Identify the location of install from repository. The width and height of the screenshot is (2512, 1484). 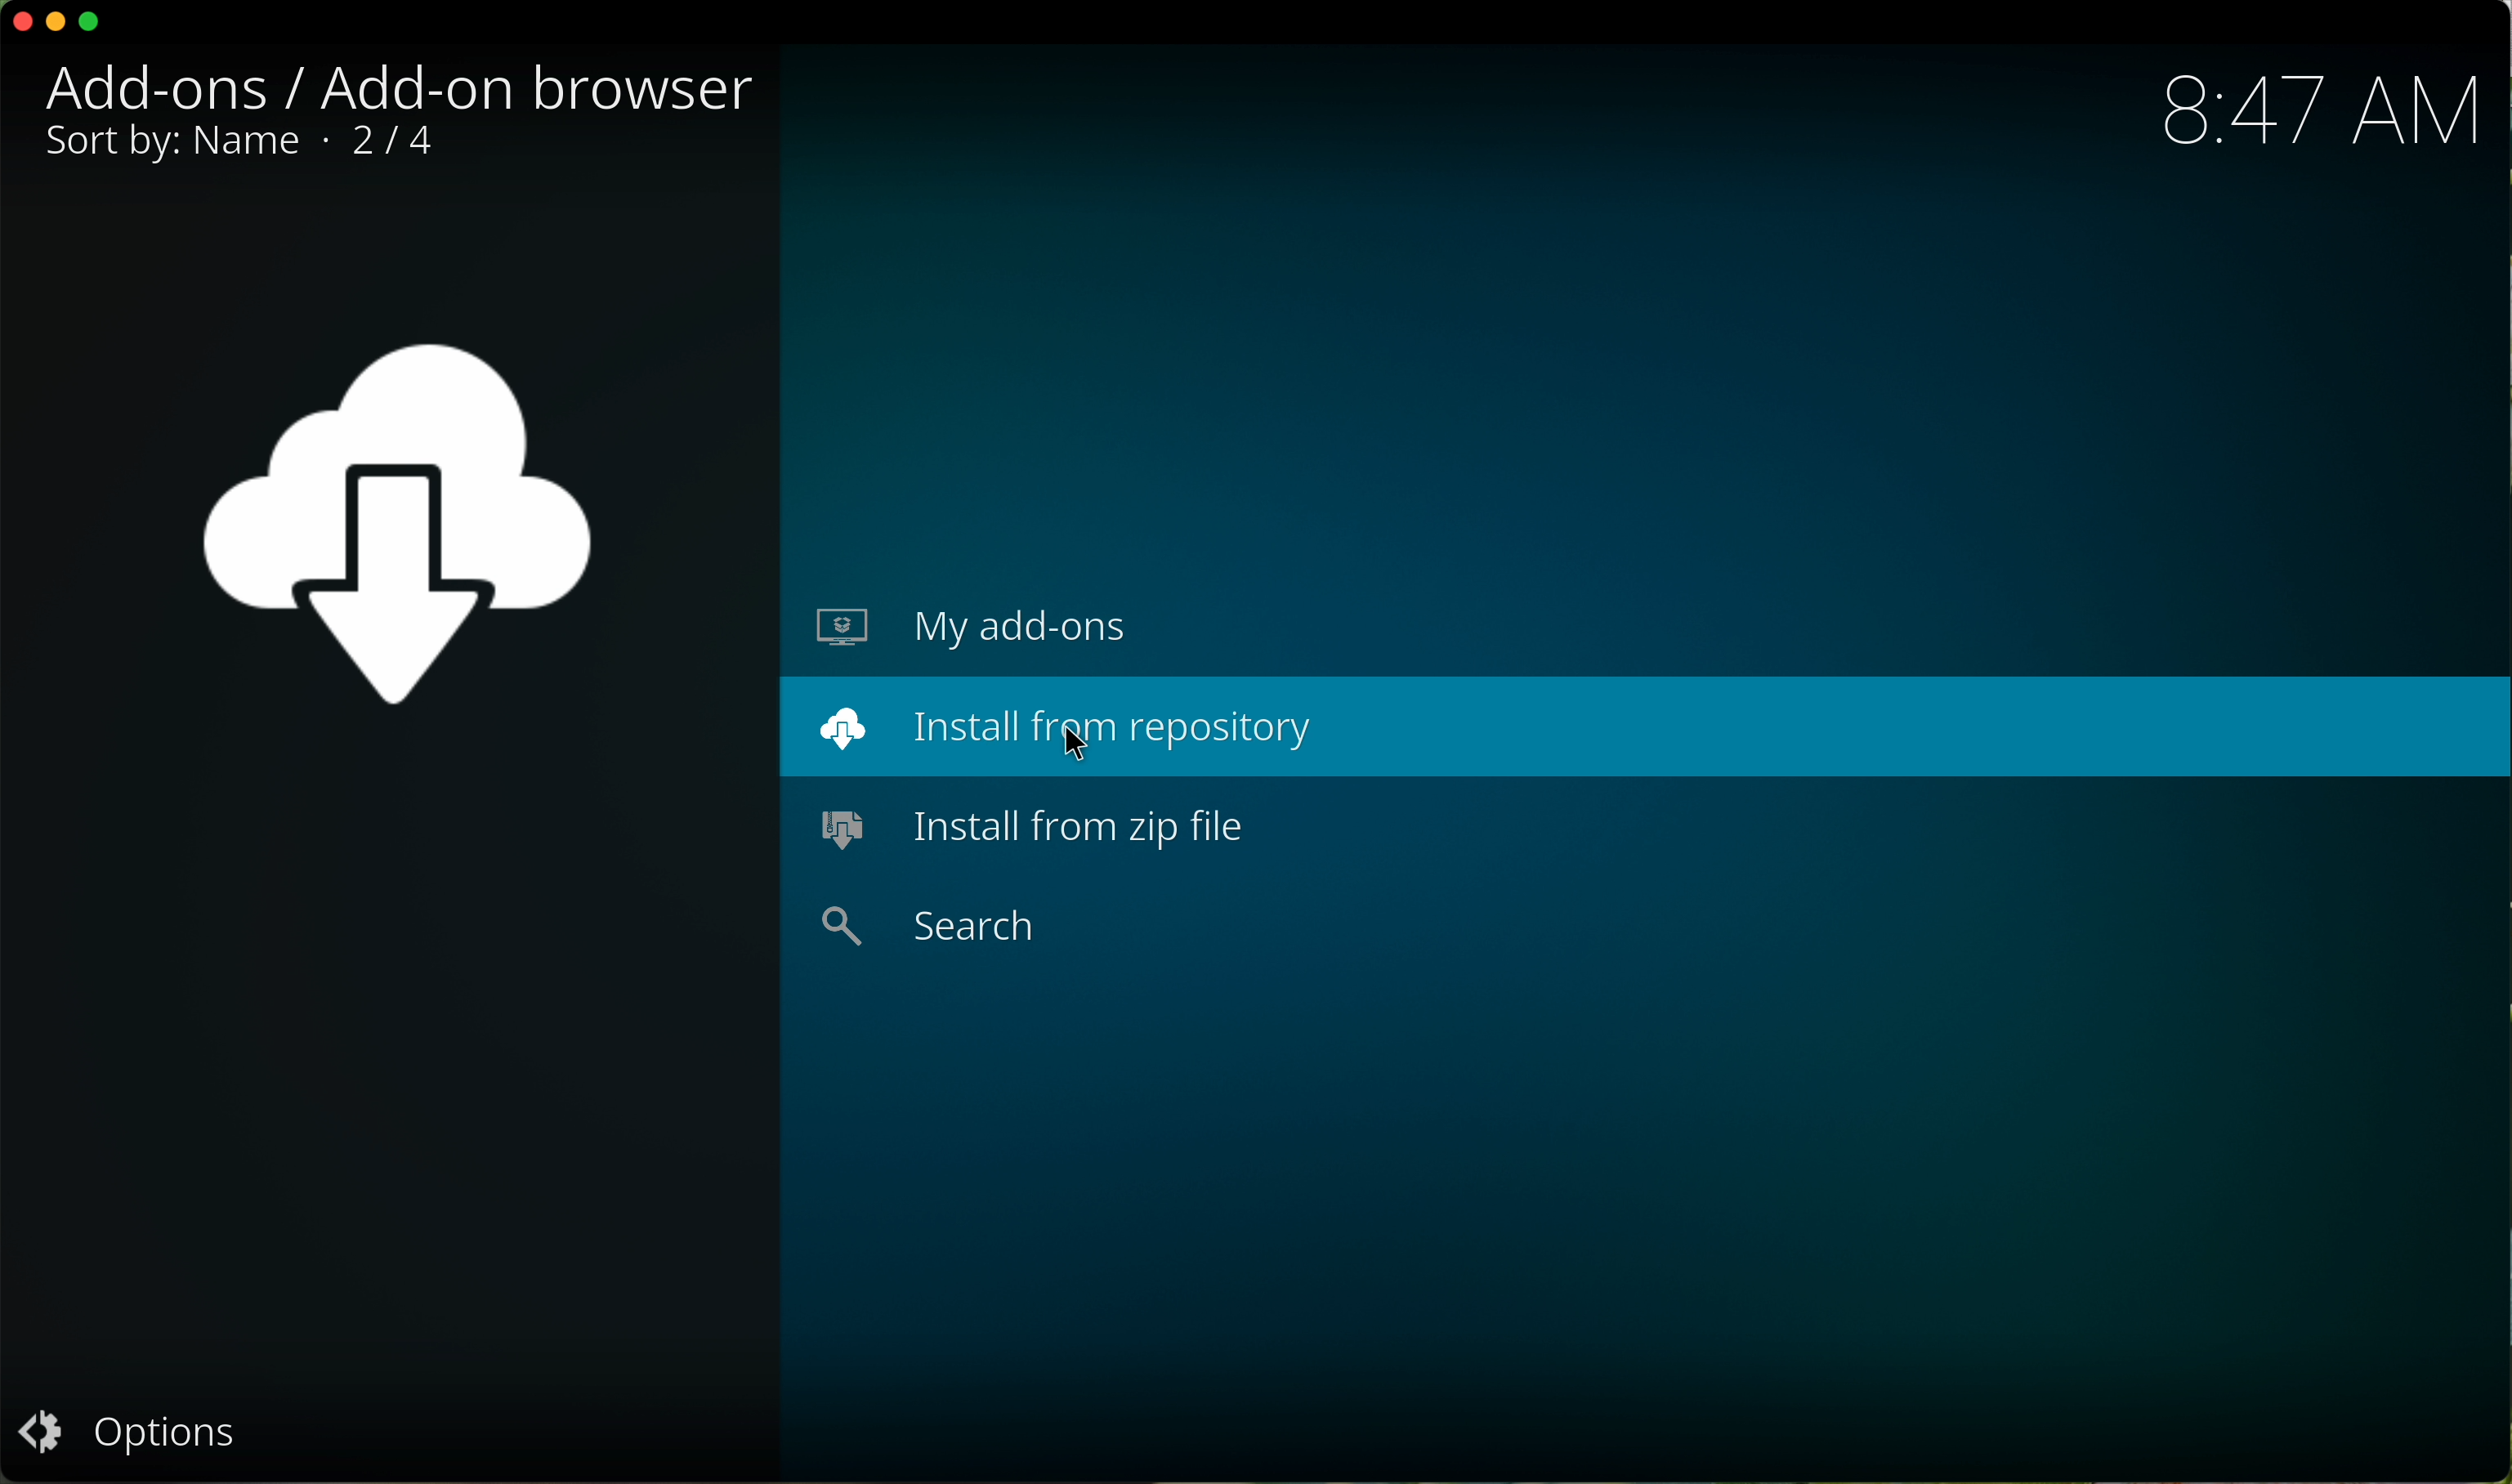
(1077, 725).